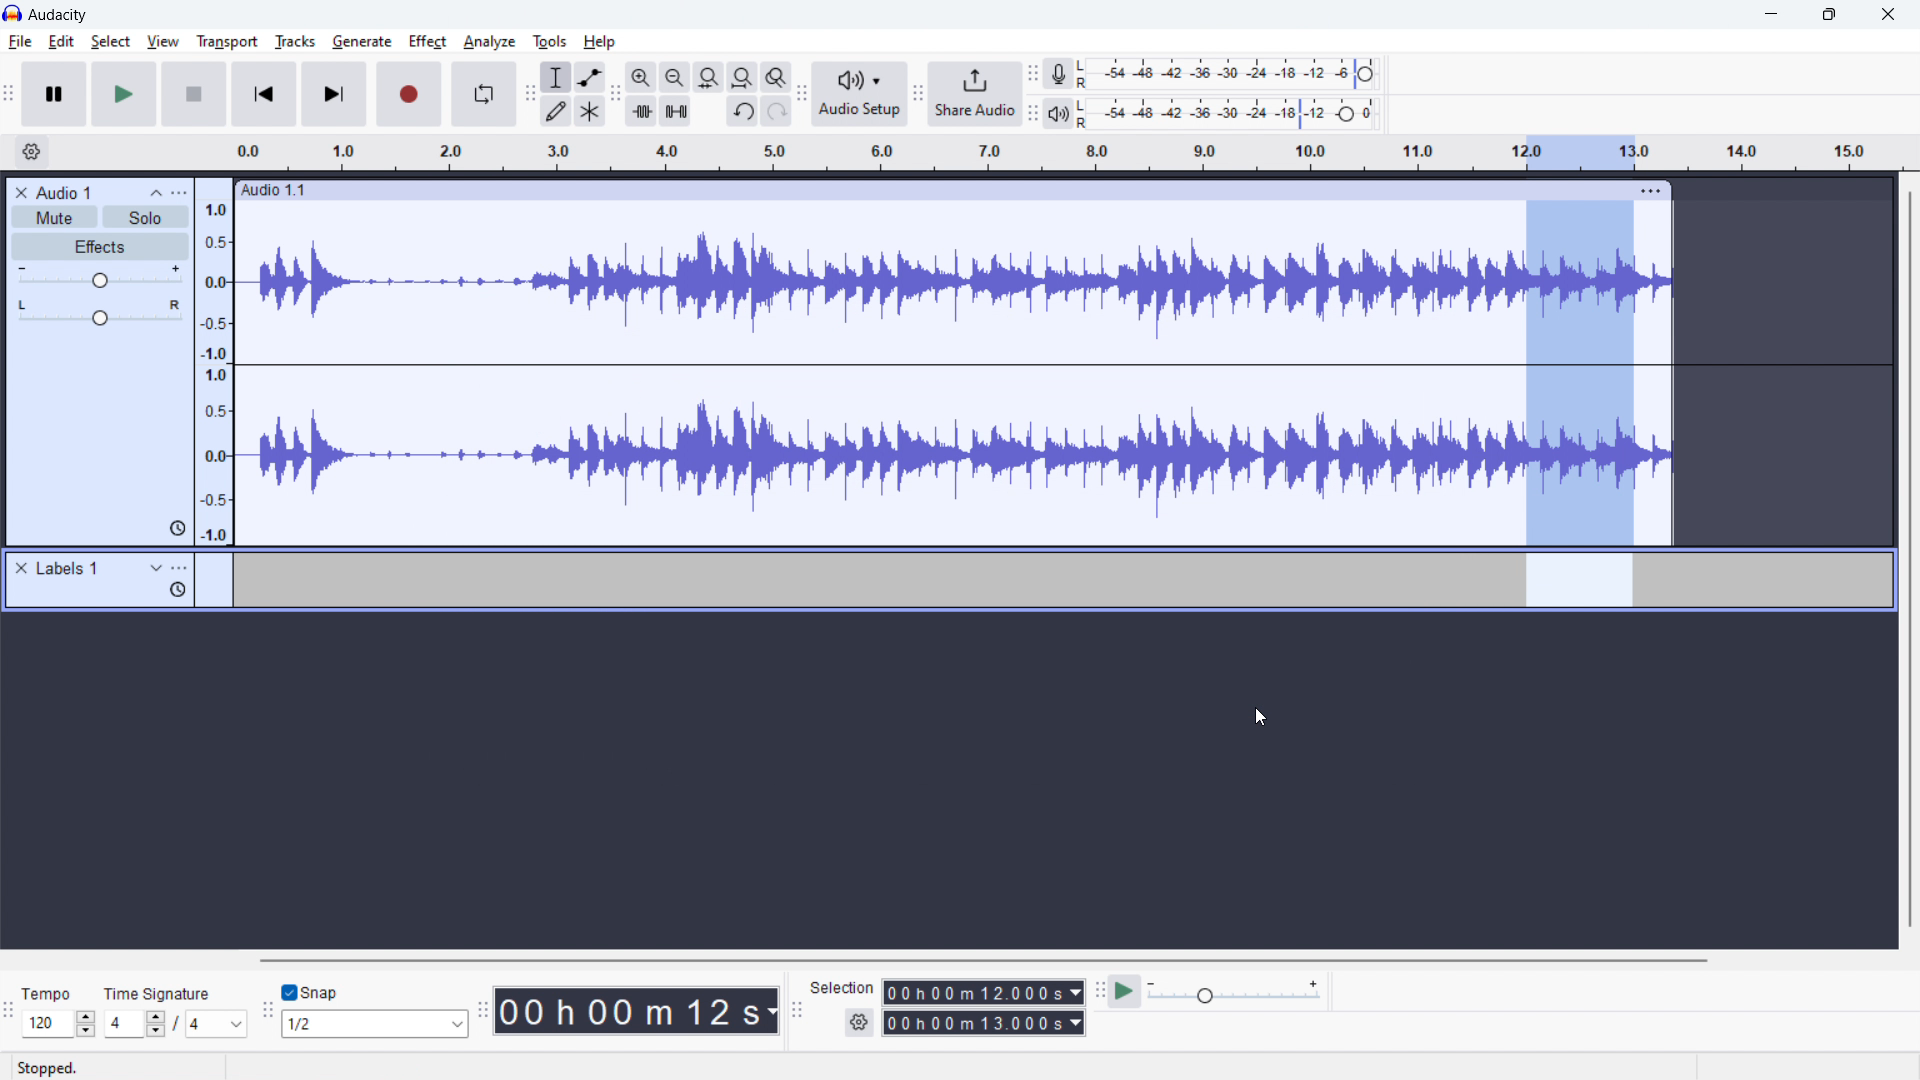  I want to click on tempo, so click(52, 993).